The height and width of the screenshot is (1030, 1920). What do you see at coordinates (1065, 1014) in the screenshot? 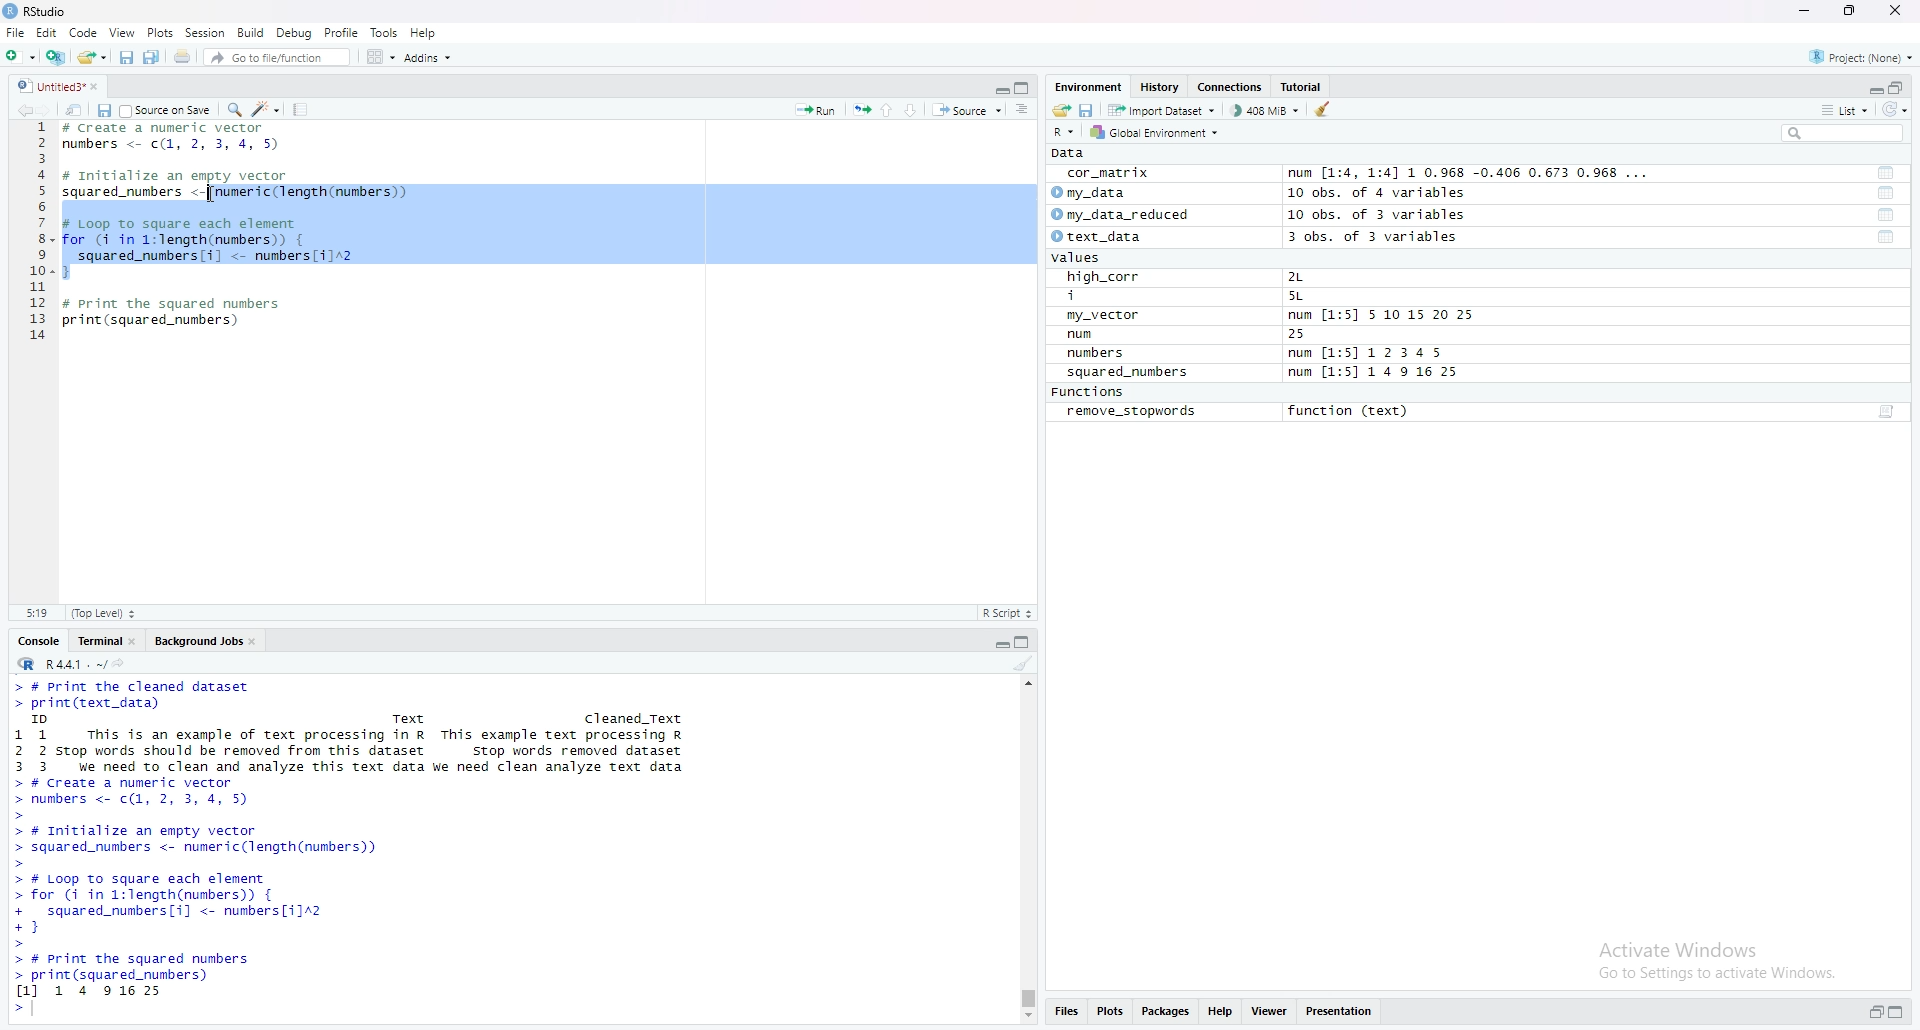
I see `Files` at bounding box center [1065, 1014].